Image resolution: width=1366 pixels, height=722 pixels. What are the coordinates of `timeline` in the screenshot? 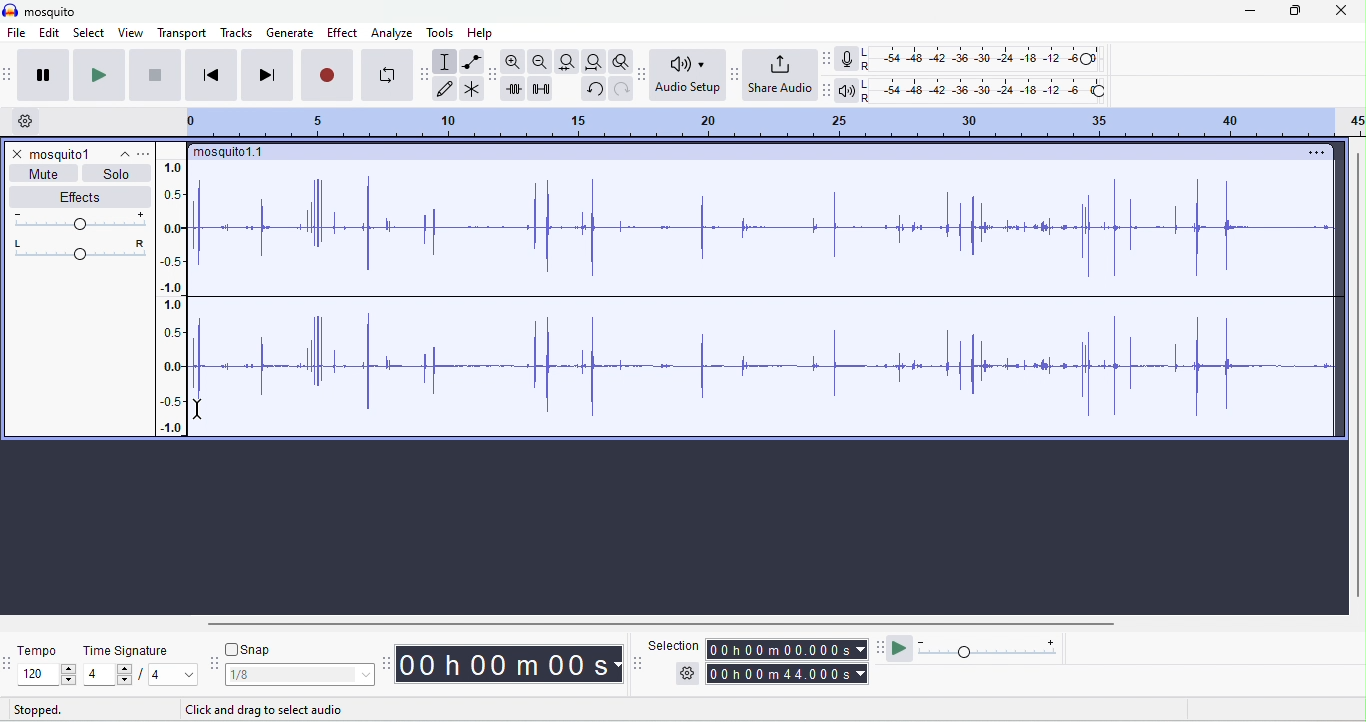 It's located at (773, 123).